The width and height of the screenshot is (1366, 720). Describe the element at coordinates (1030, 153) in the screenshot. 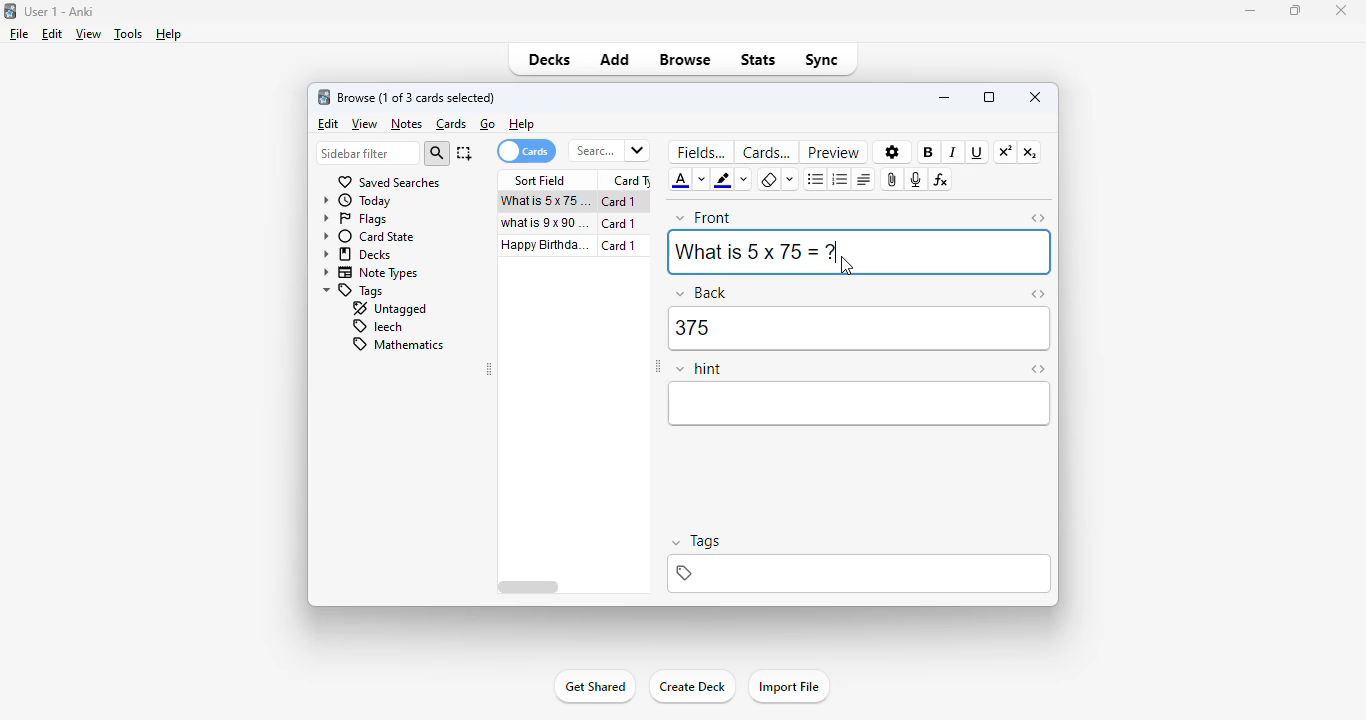

I see `subscript` at that location.